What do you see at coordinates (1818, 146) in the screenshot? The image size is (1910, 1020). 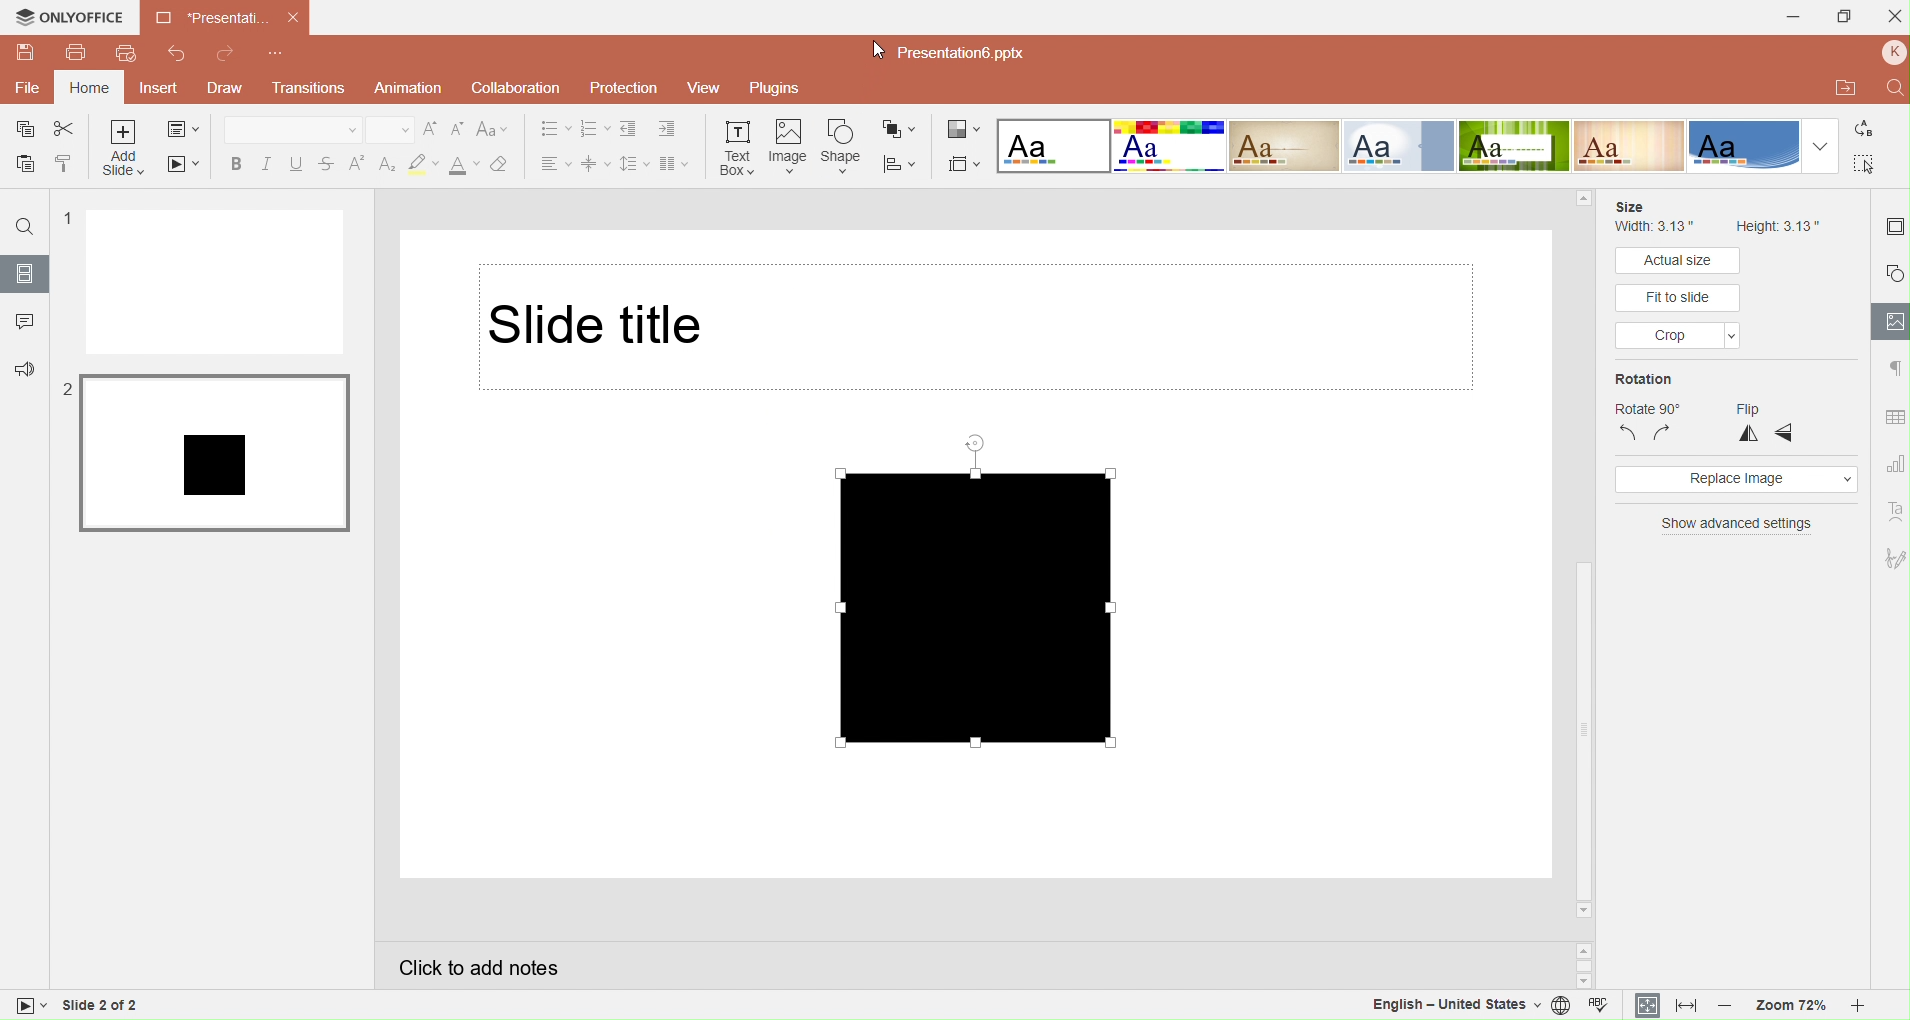 I see `Dropdown` at bounding box center [1818, 146].